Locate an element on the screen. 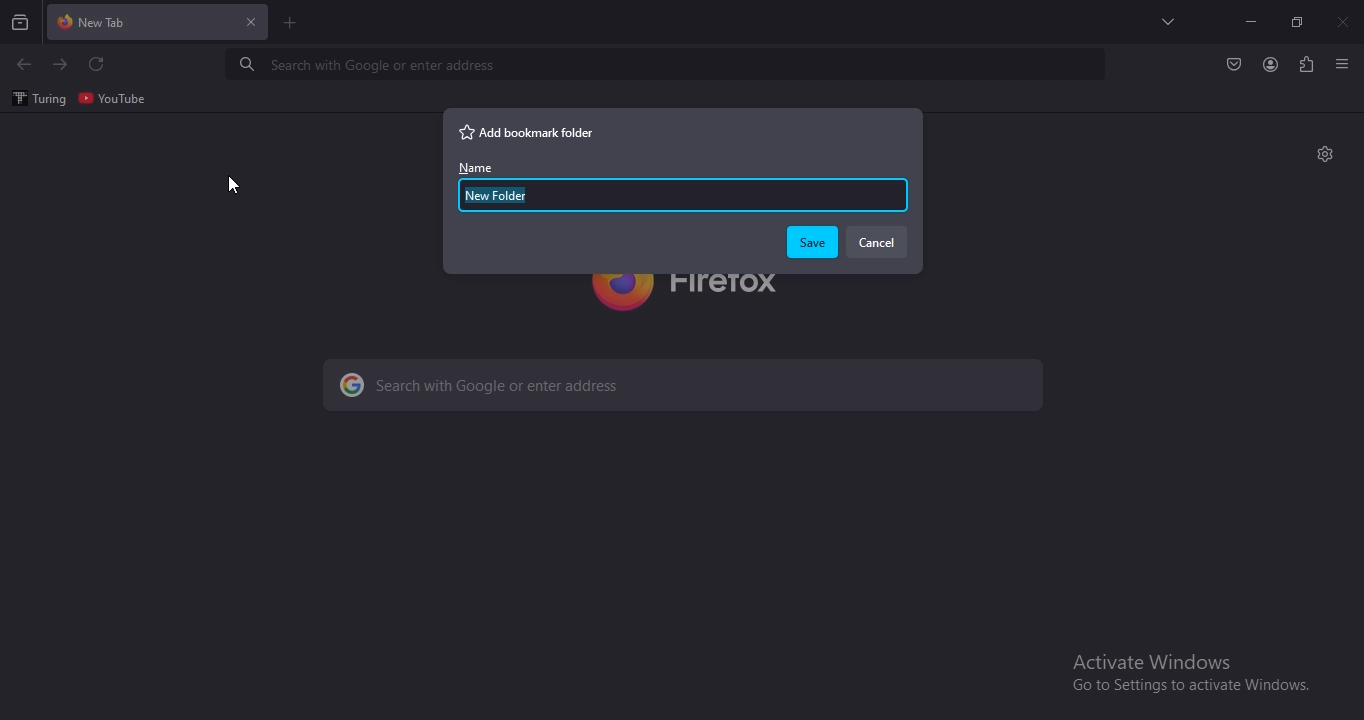 The height and width of the screenshot is (720, 1364). click to go to previous page is located at coordinates (23, 65).